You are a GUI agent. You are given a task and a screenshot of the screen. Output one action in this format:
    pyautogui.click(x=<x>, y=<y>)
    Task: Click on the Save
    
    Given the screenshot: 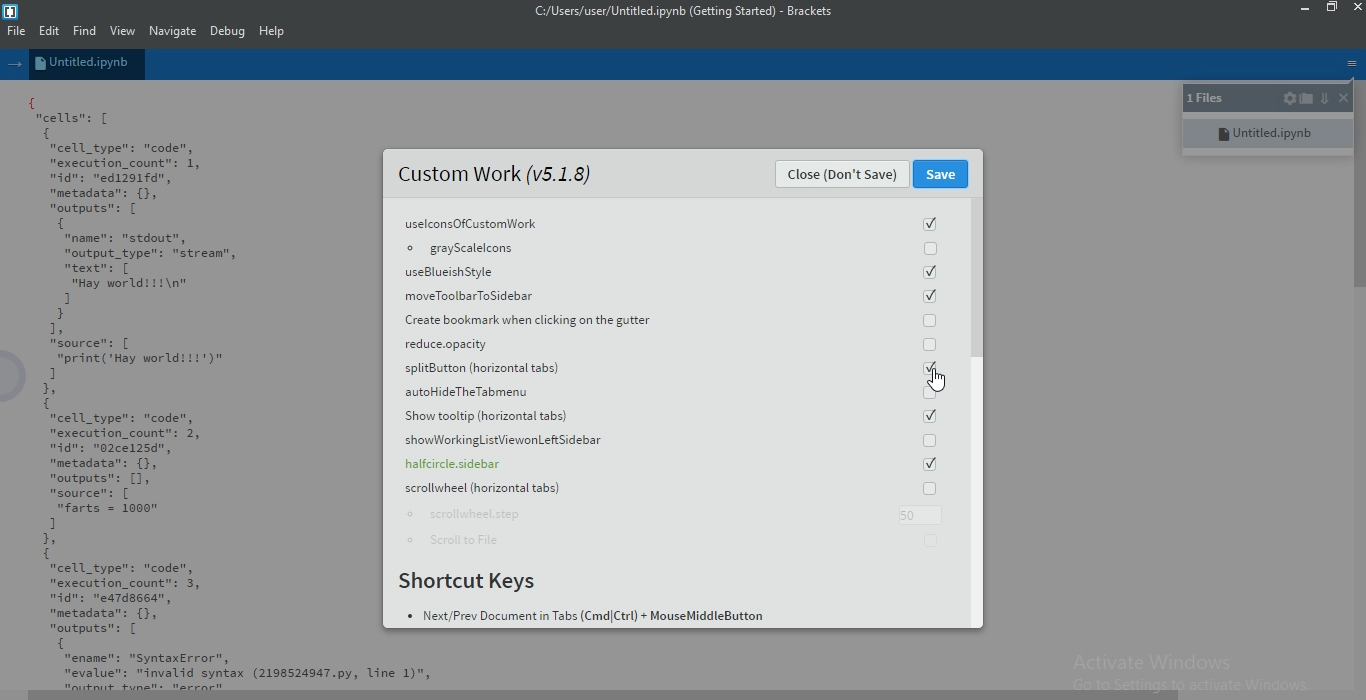 What is the action you would take?
    pyautogui.click(x=940, y=174)
    